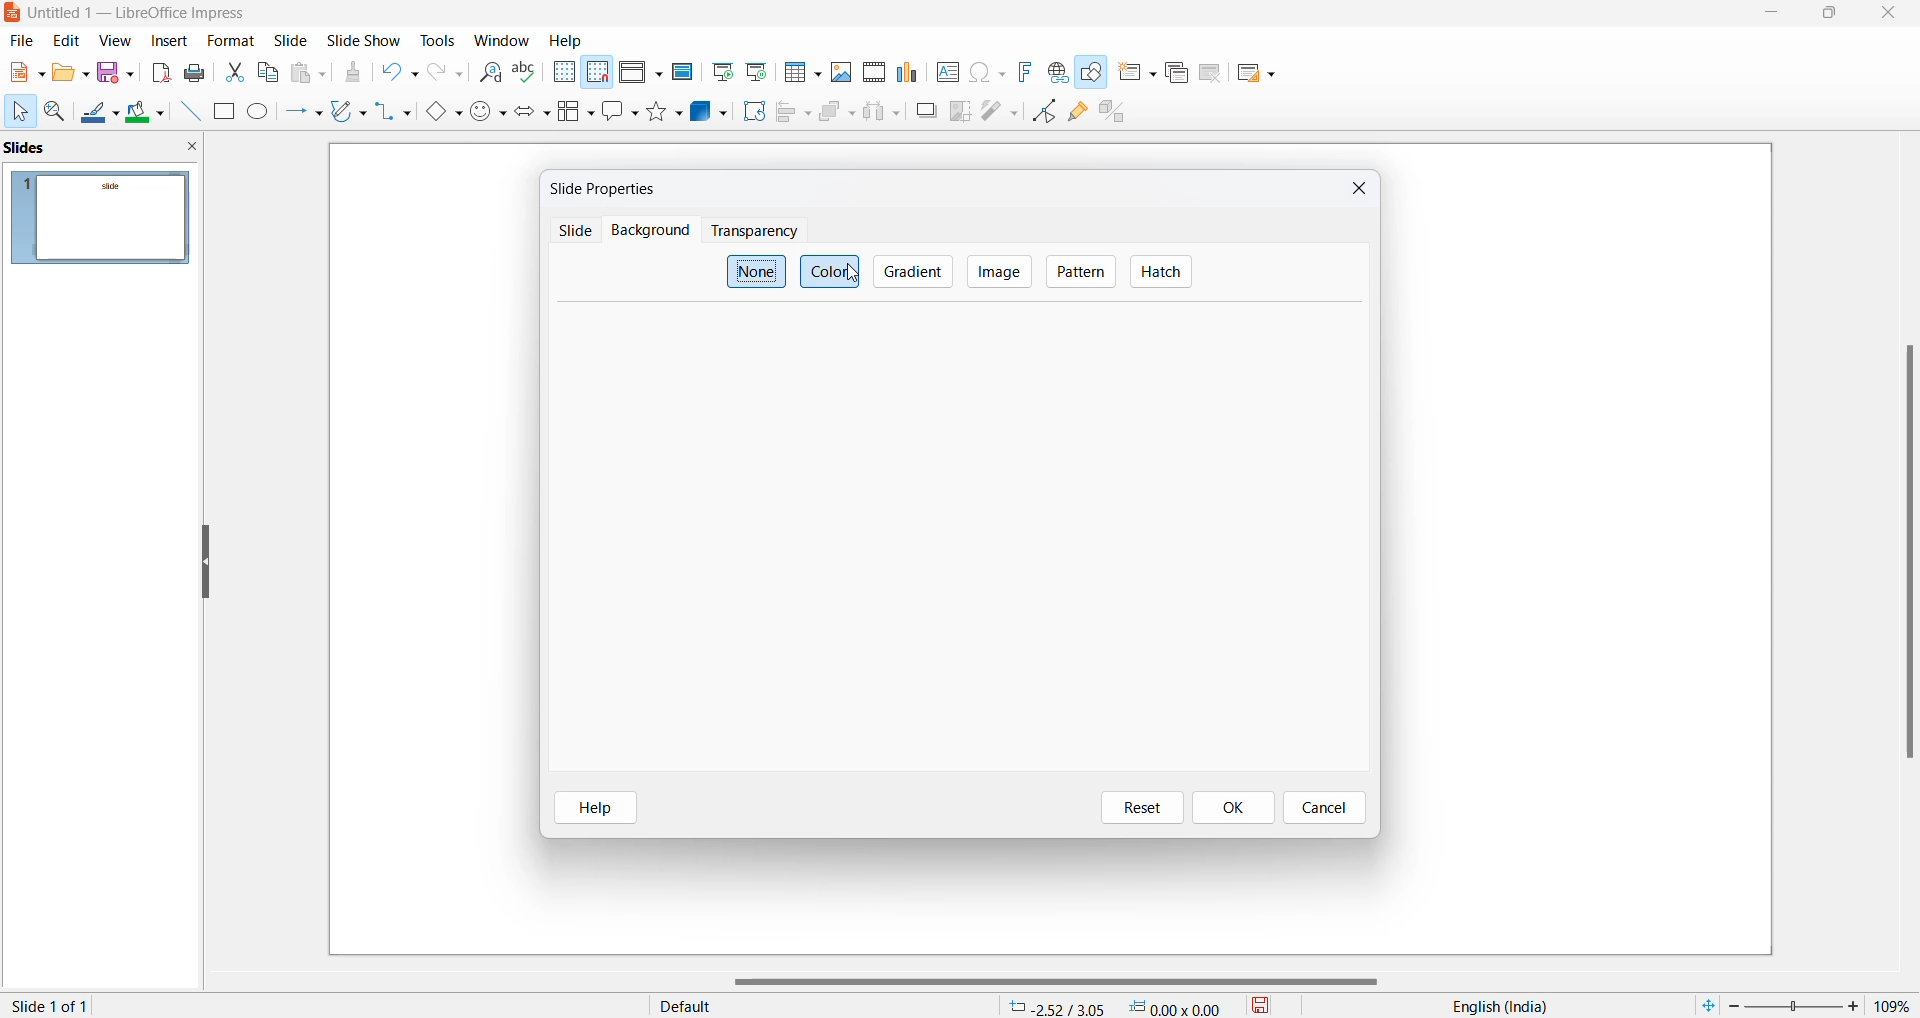  What do you see at coordinates (611, 188) in the screenshot?
I see `dialog box heading` at bounding box center [611, 188].